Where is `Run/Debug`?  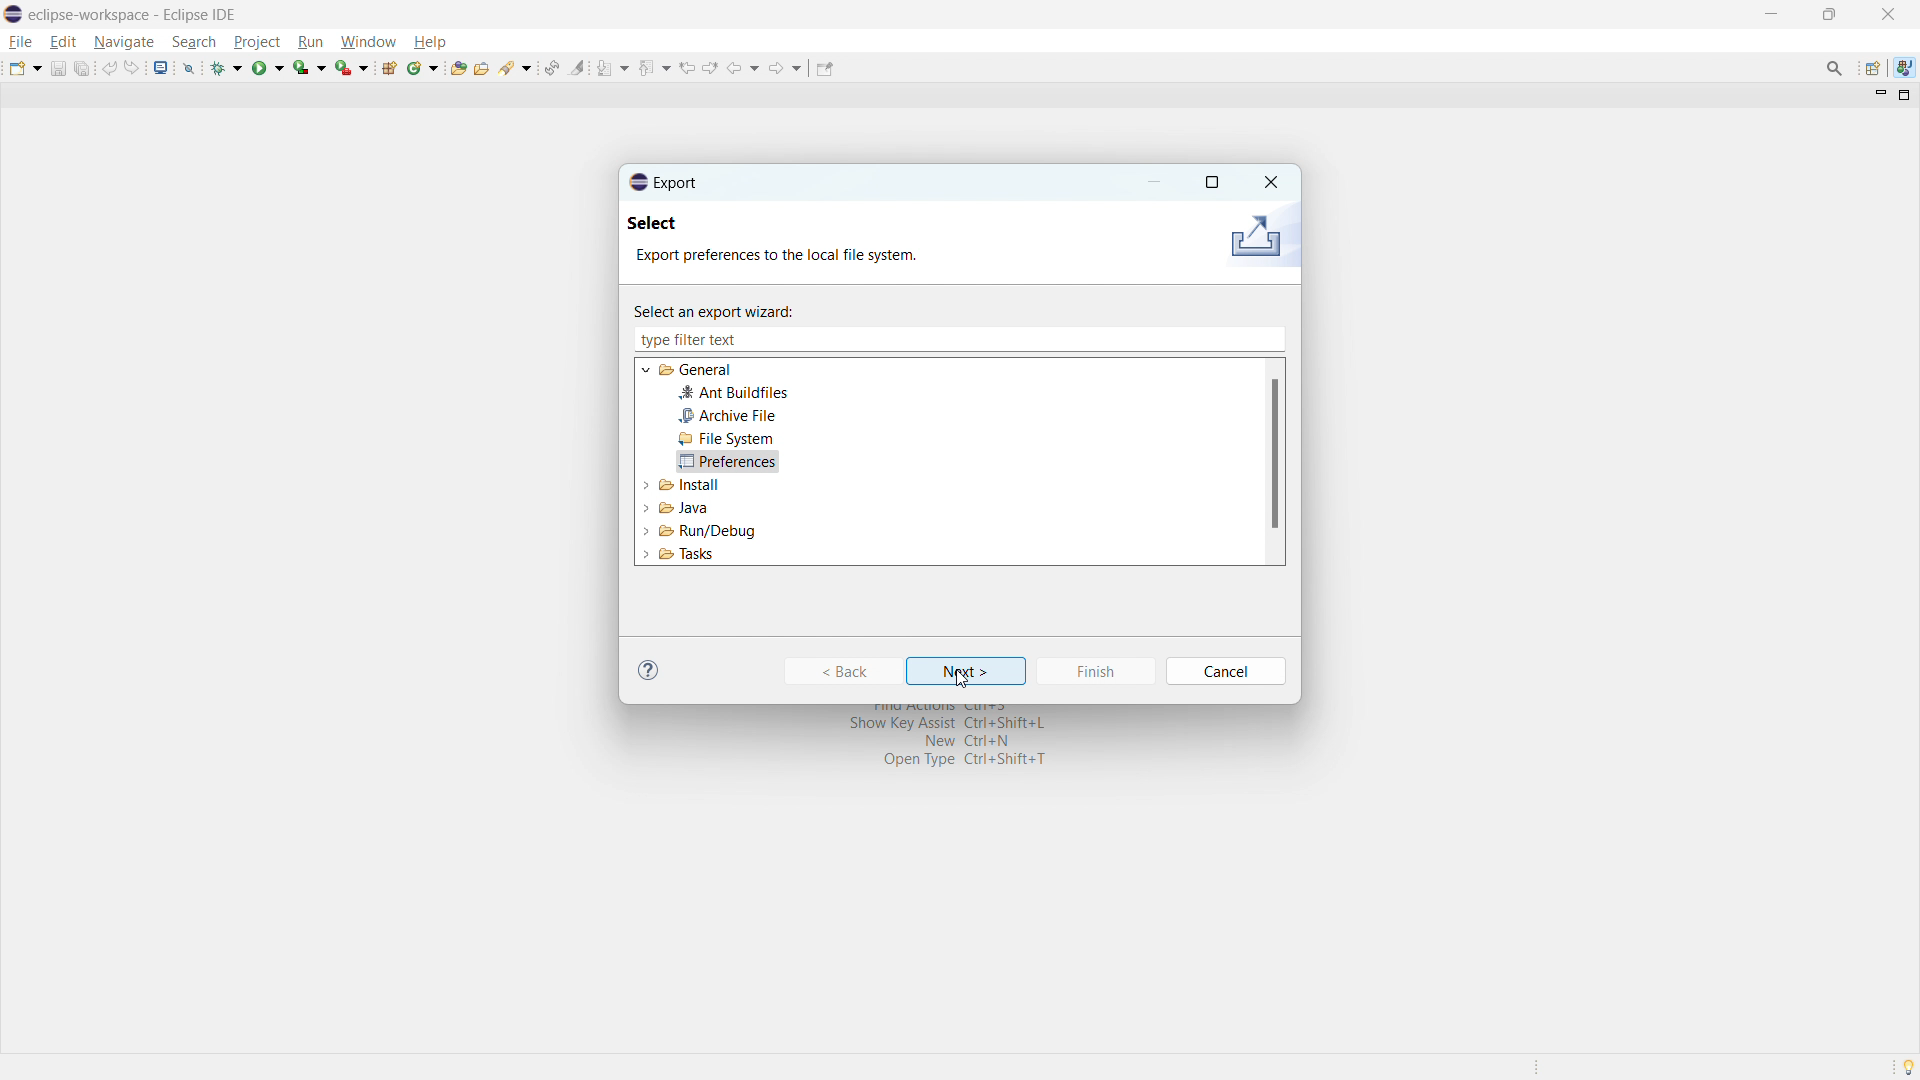 Run/Debug is located at coordinates (694, 530).